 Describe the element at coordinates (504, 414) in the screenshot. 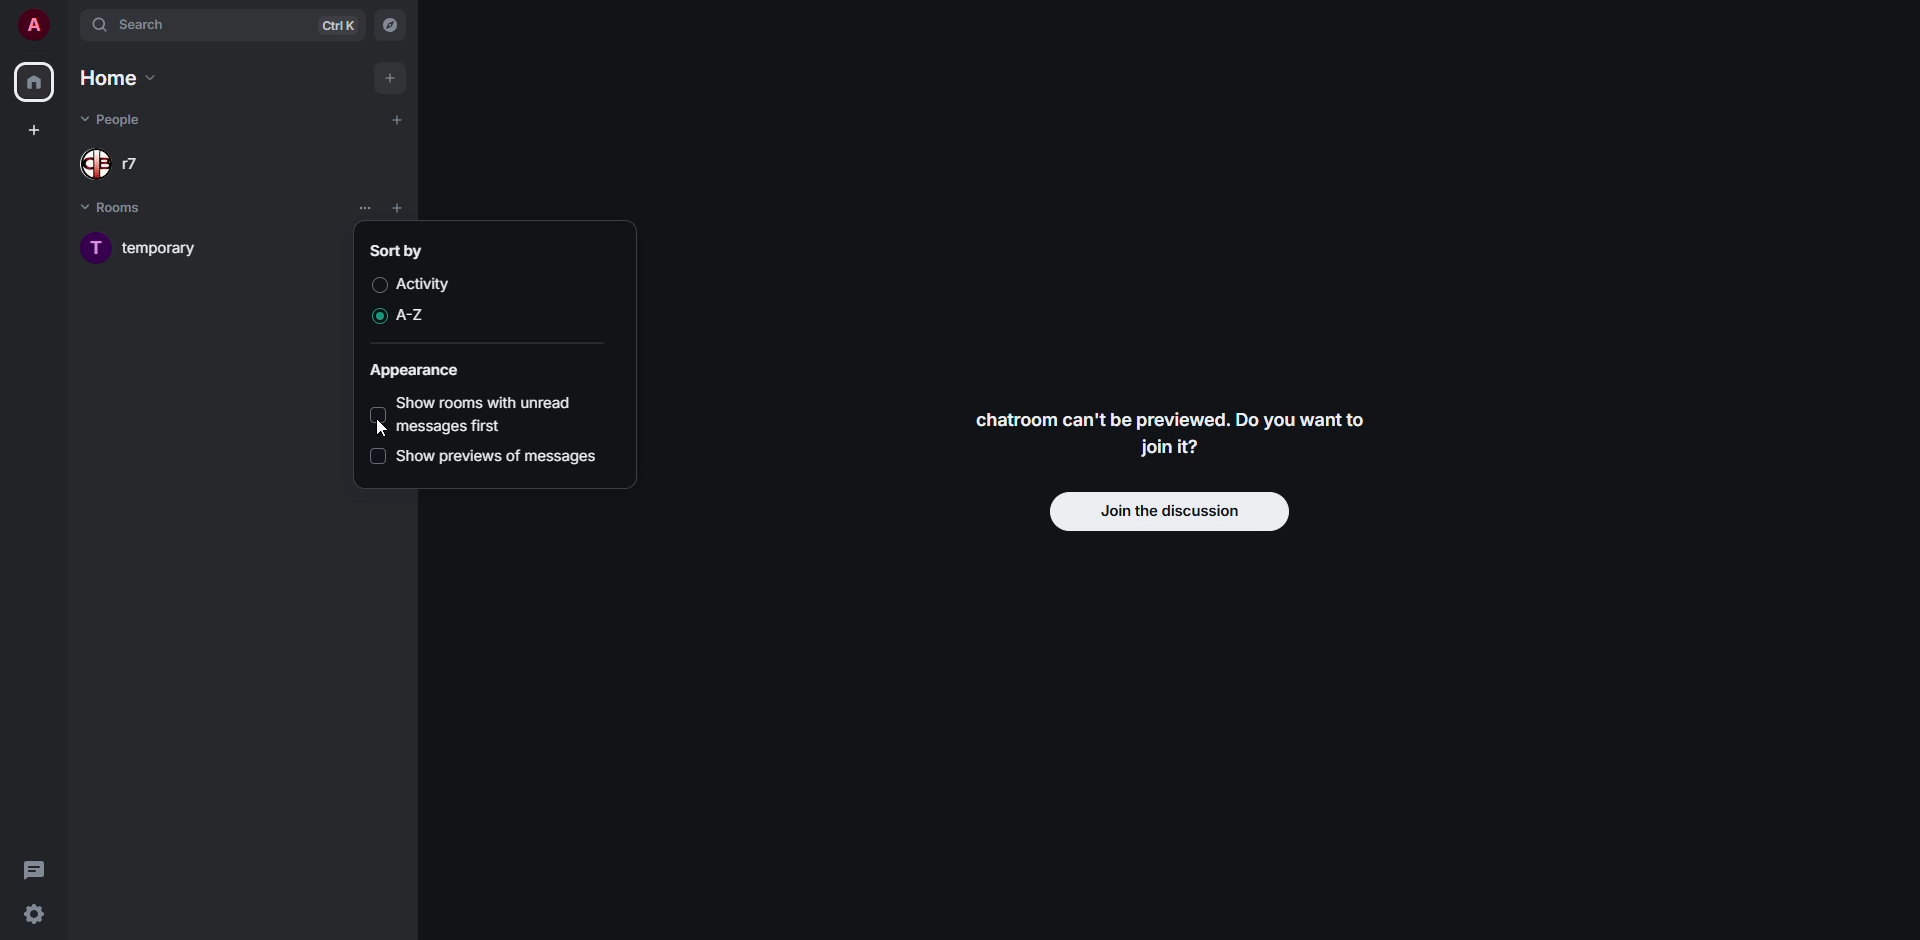

I see `show rooms with unread messages first` at that location.